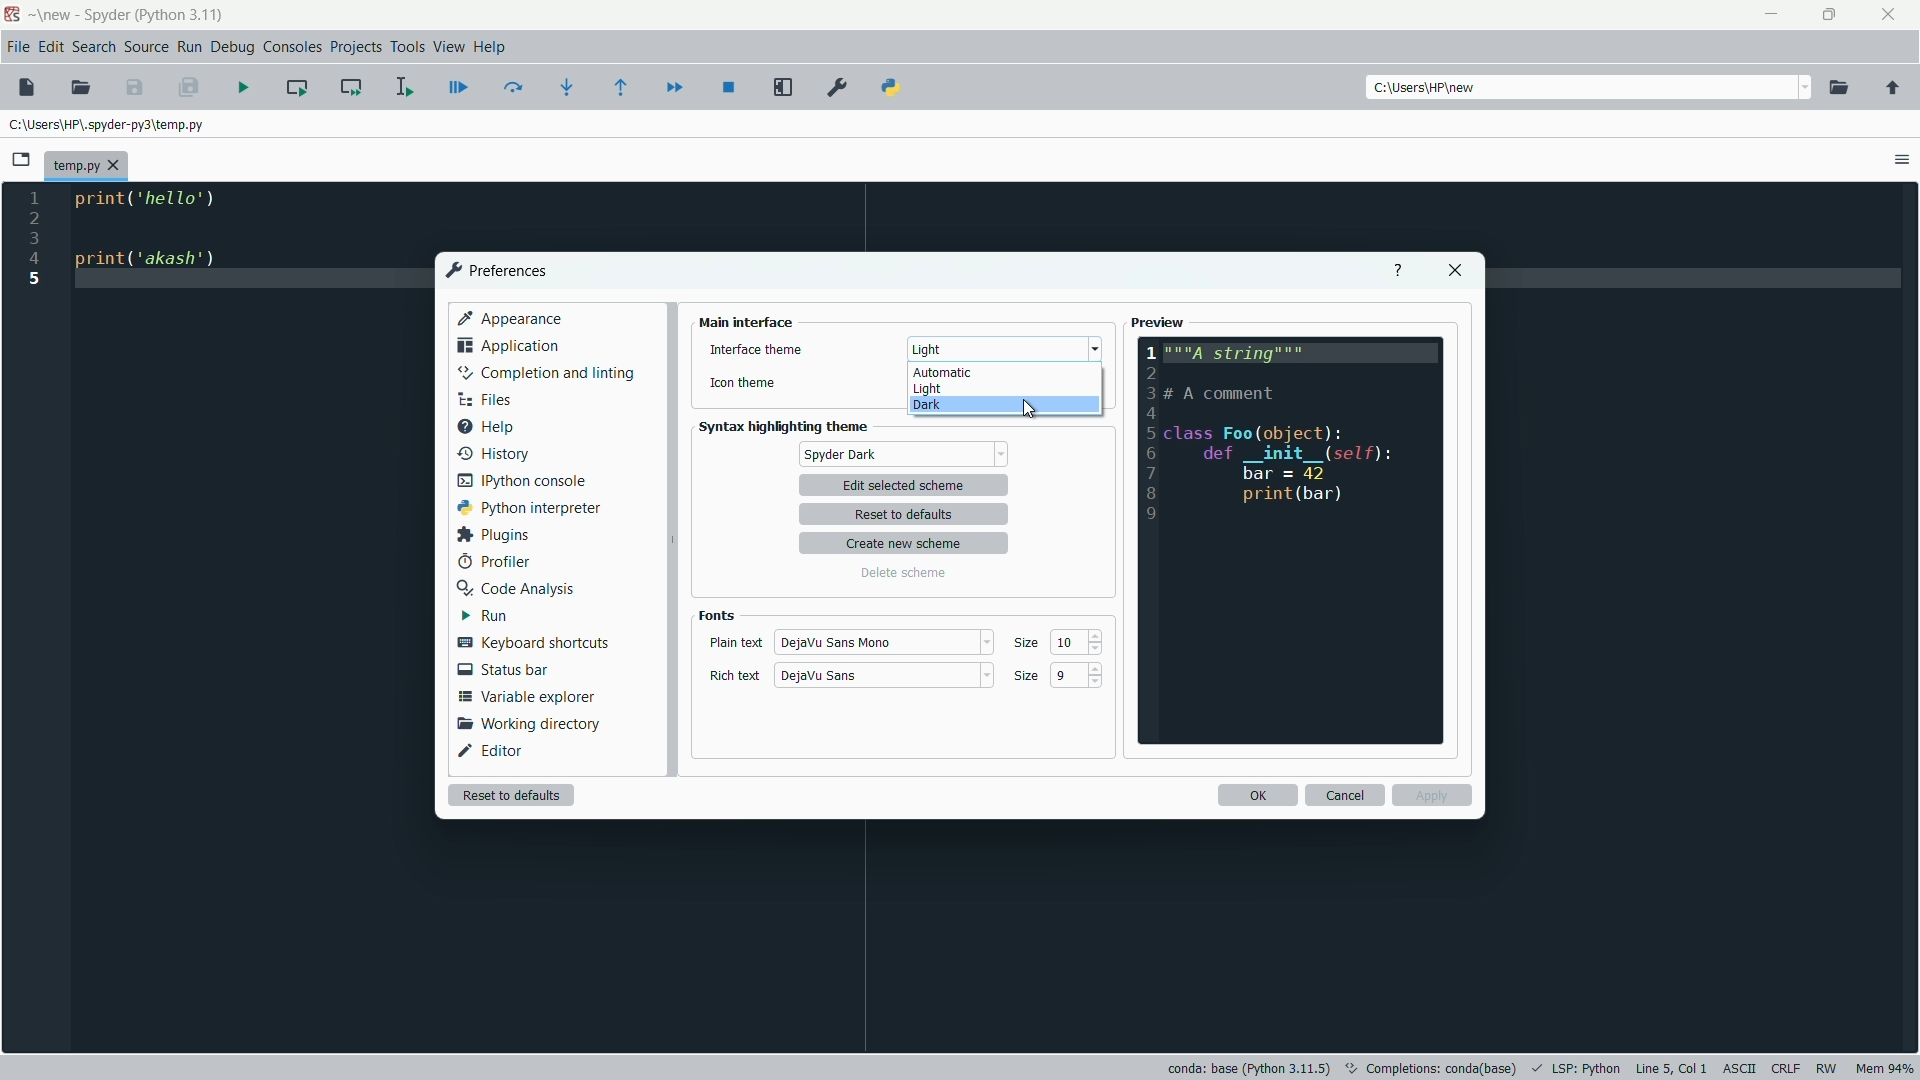  I want to click on step into function, so click(568, 86).